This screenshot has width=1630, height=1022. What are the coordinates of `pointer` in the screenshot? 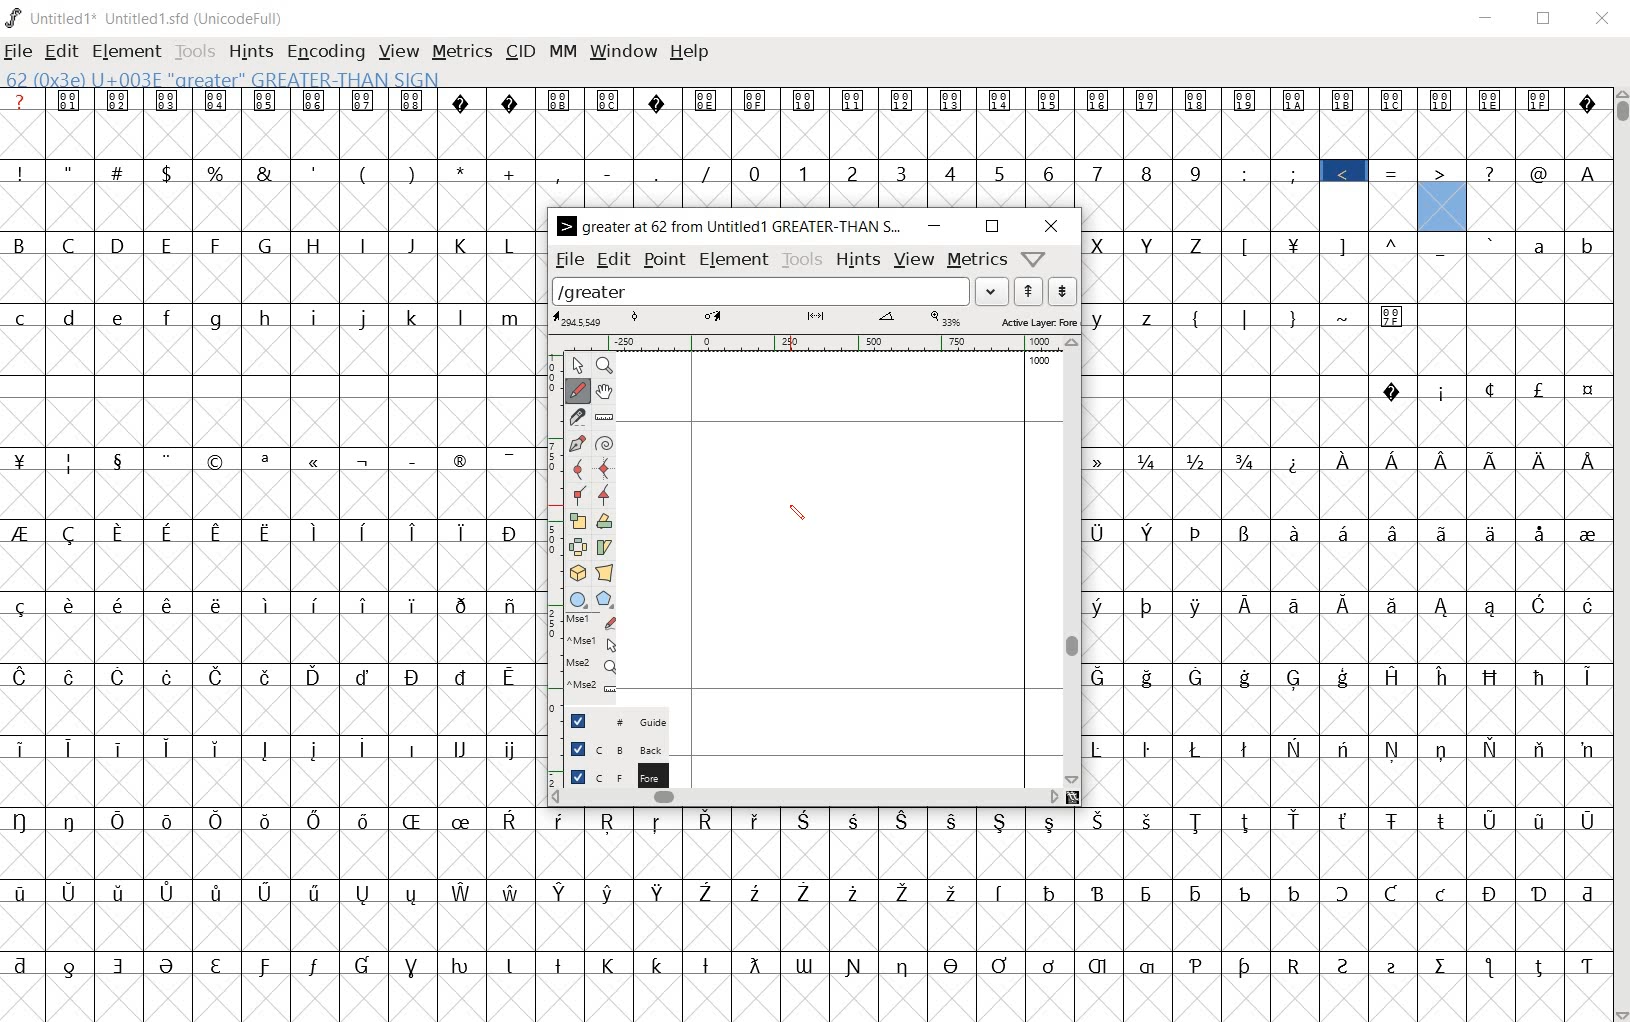 It's located at (577, 366).